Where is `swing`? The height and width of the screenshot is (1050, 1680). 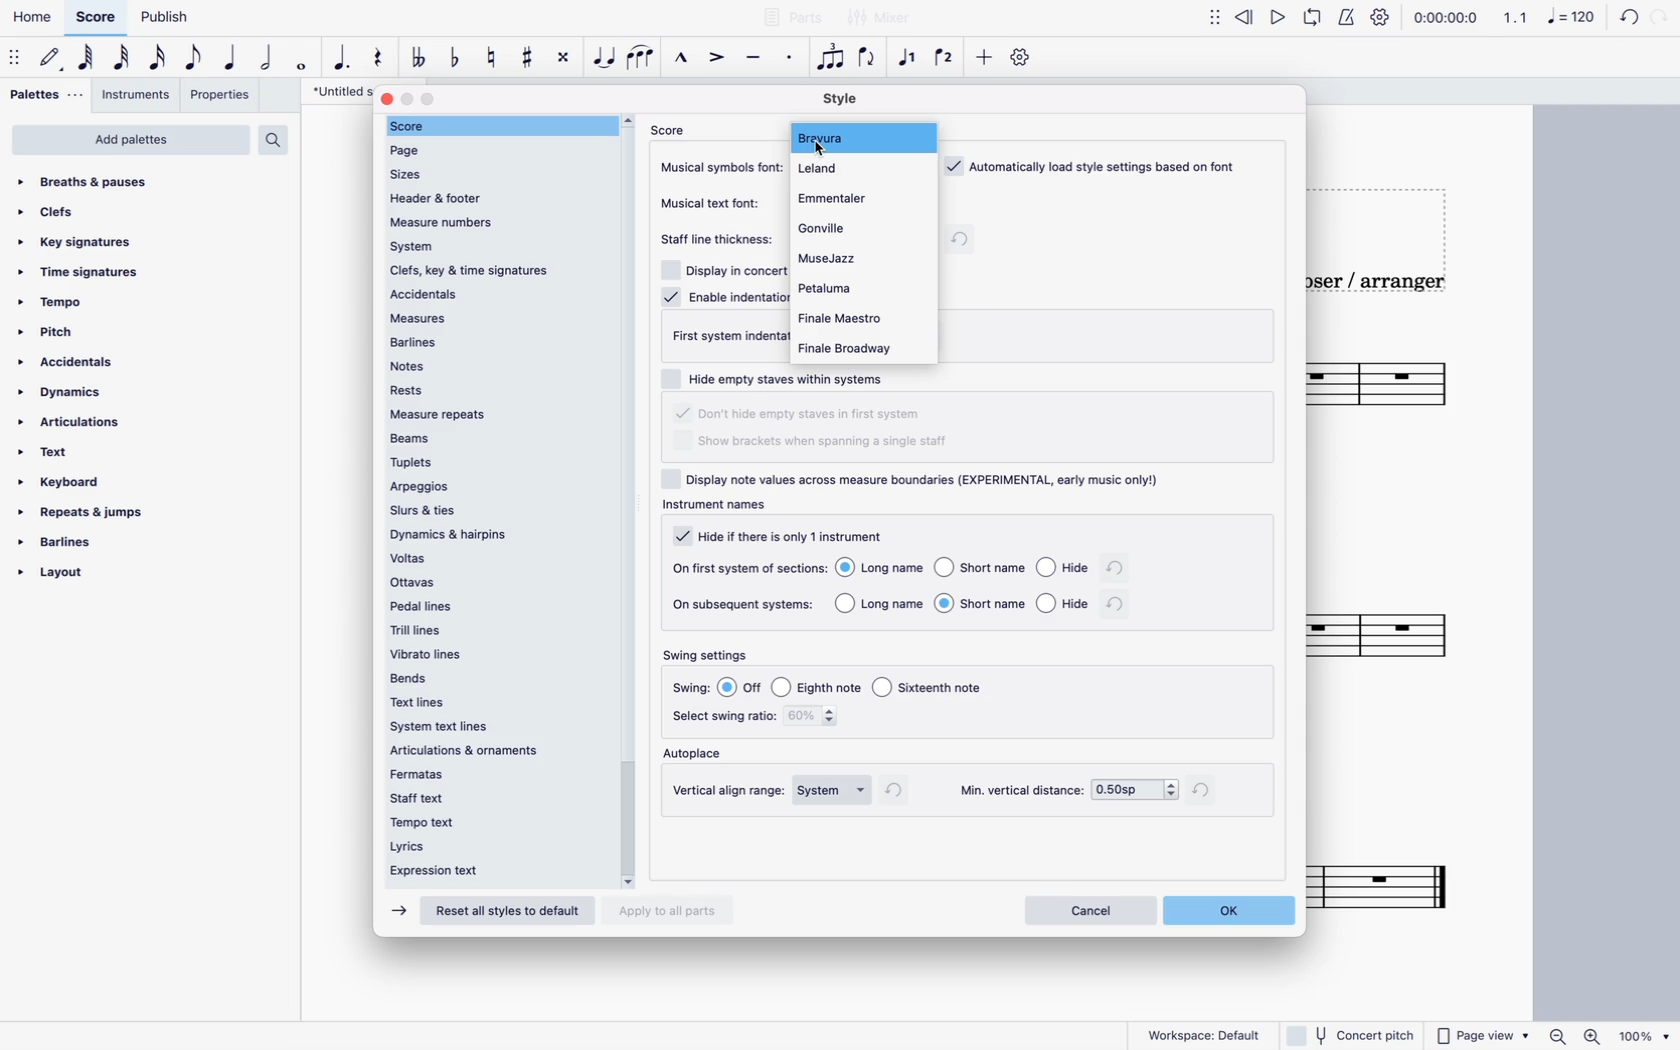
swing is located at coordinates (693, 688).